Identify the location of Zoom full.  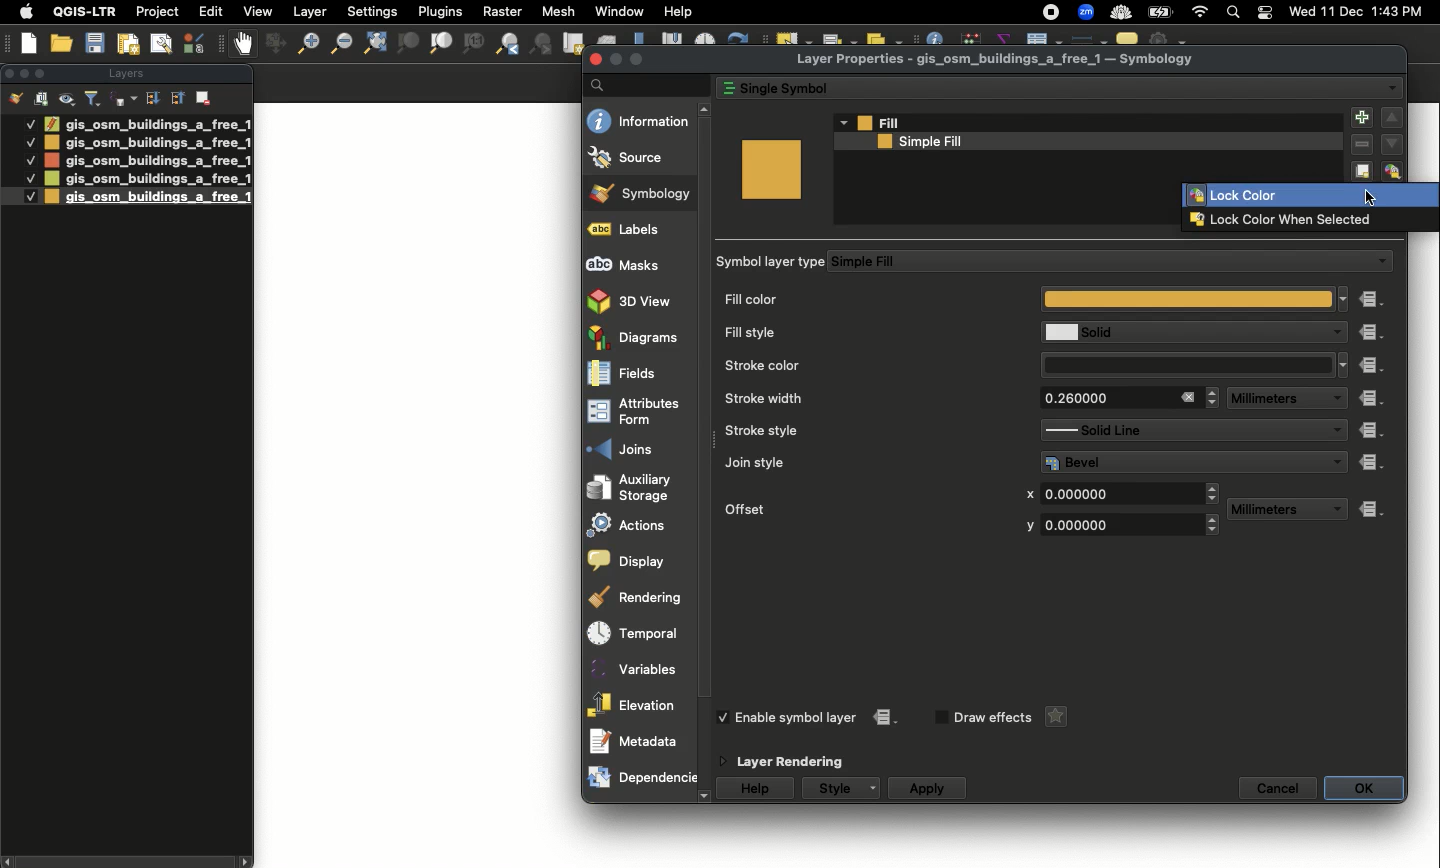
(373, 44).